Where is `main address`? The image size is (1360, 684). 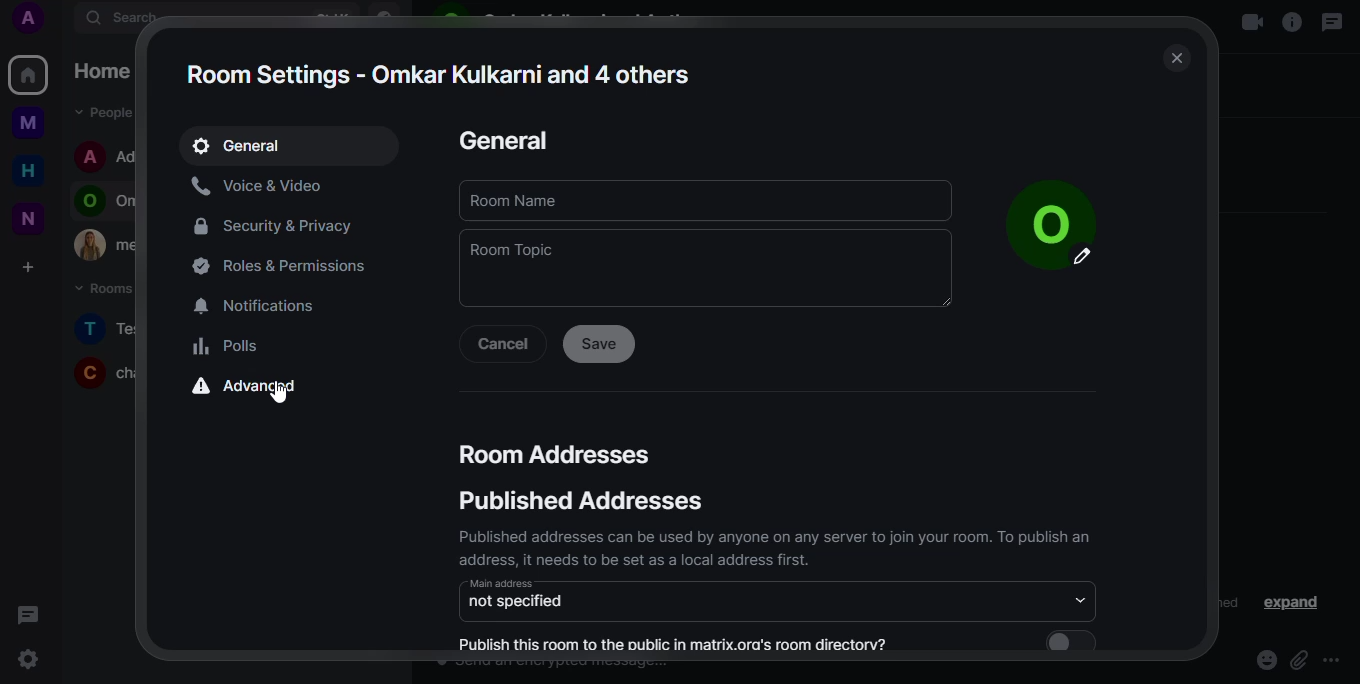 main address is located at coordinates (505, 584).